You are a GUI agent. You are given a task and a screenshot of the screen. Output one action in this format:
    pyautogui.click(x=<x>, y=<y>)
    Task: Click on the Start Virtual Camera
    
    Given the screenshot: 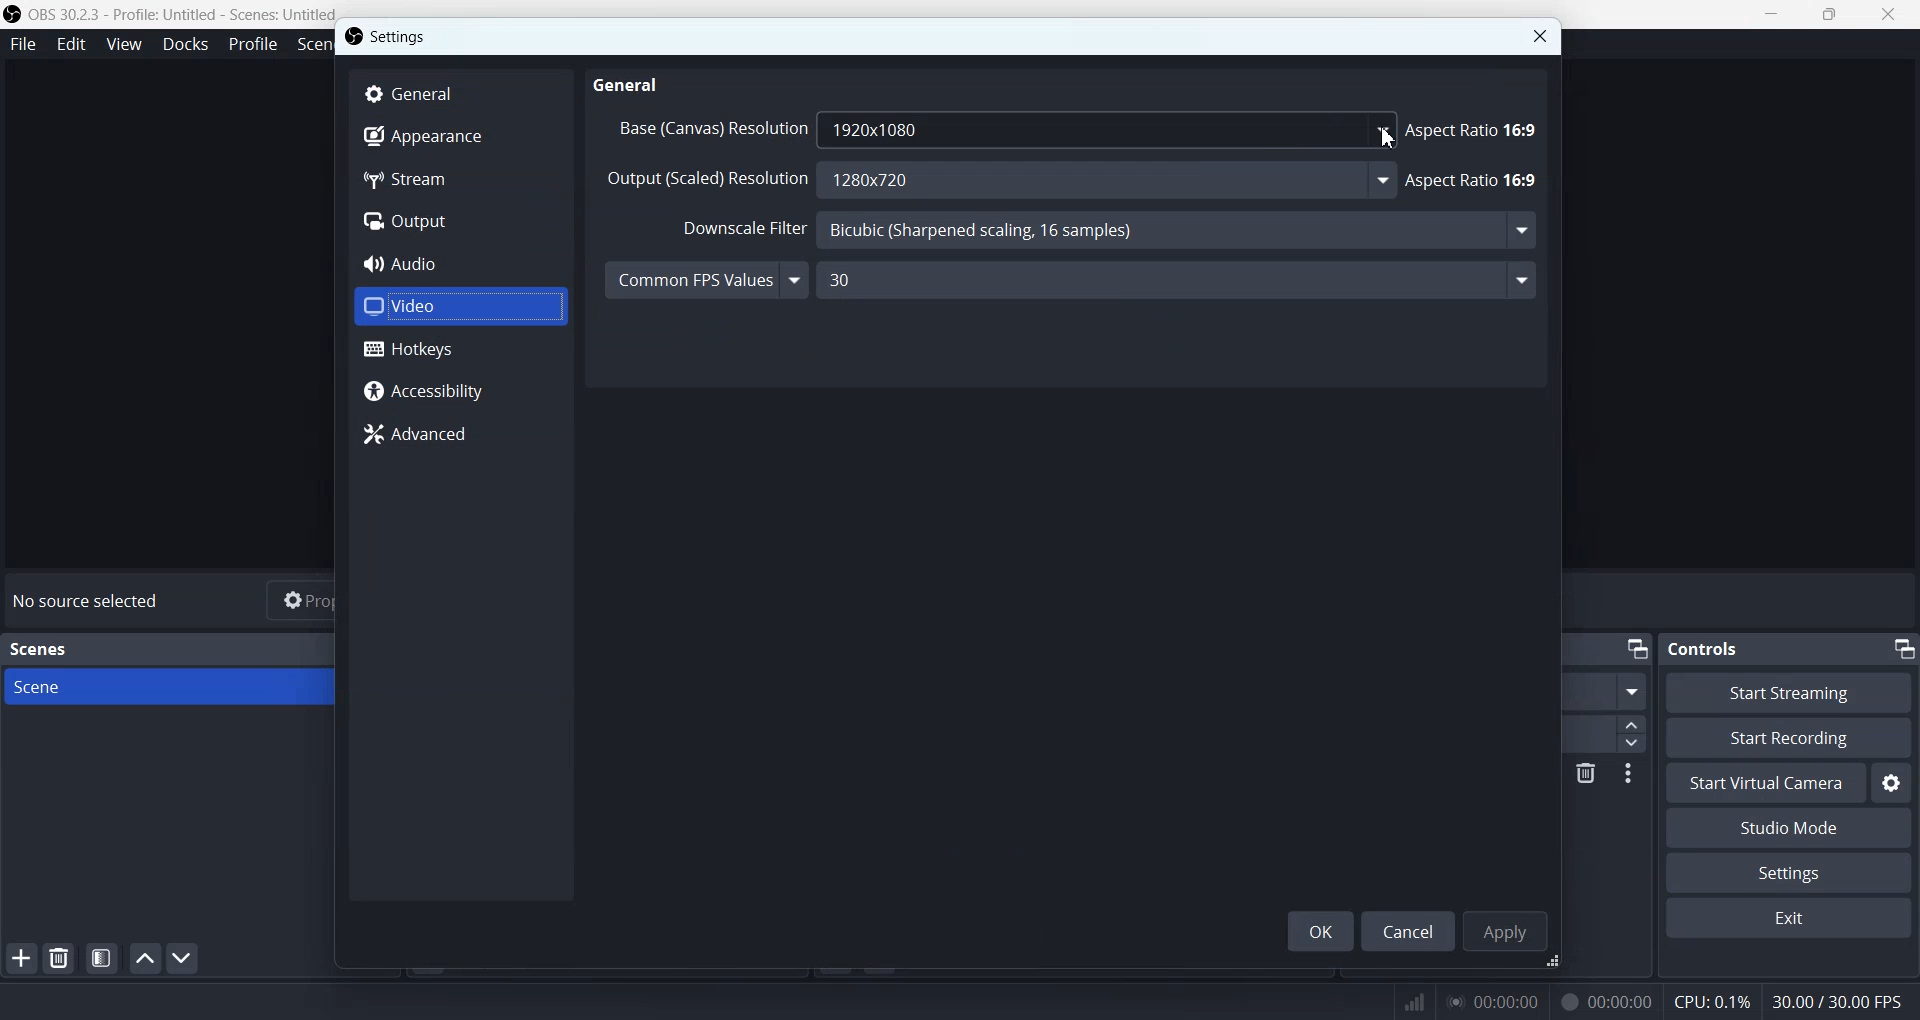 What is the action you would take?
    pyautogui.click(x=1765, y=782)
    